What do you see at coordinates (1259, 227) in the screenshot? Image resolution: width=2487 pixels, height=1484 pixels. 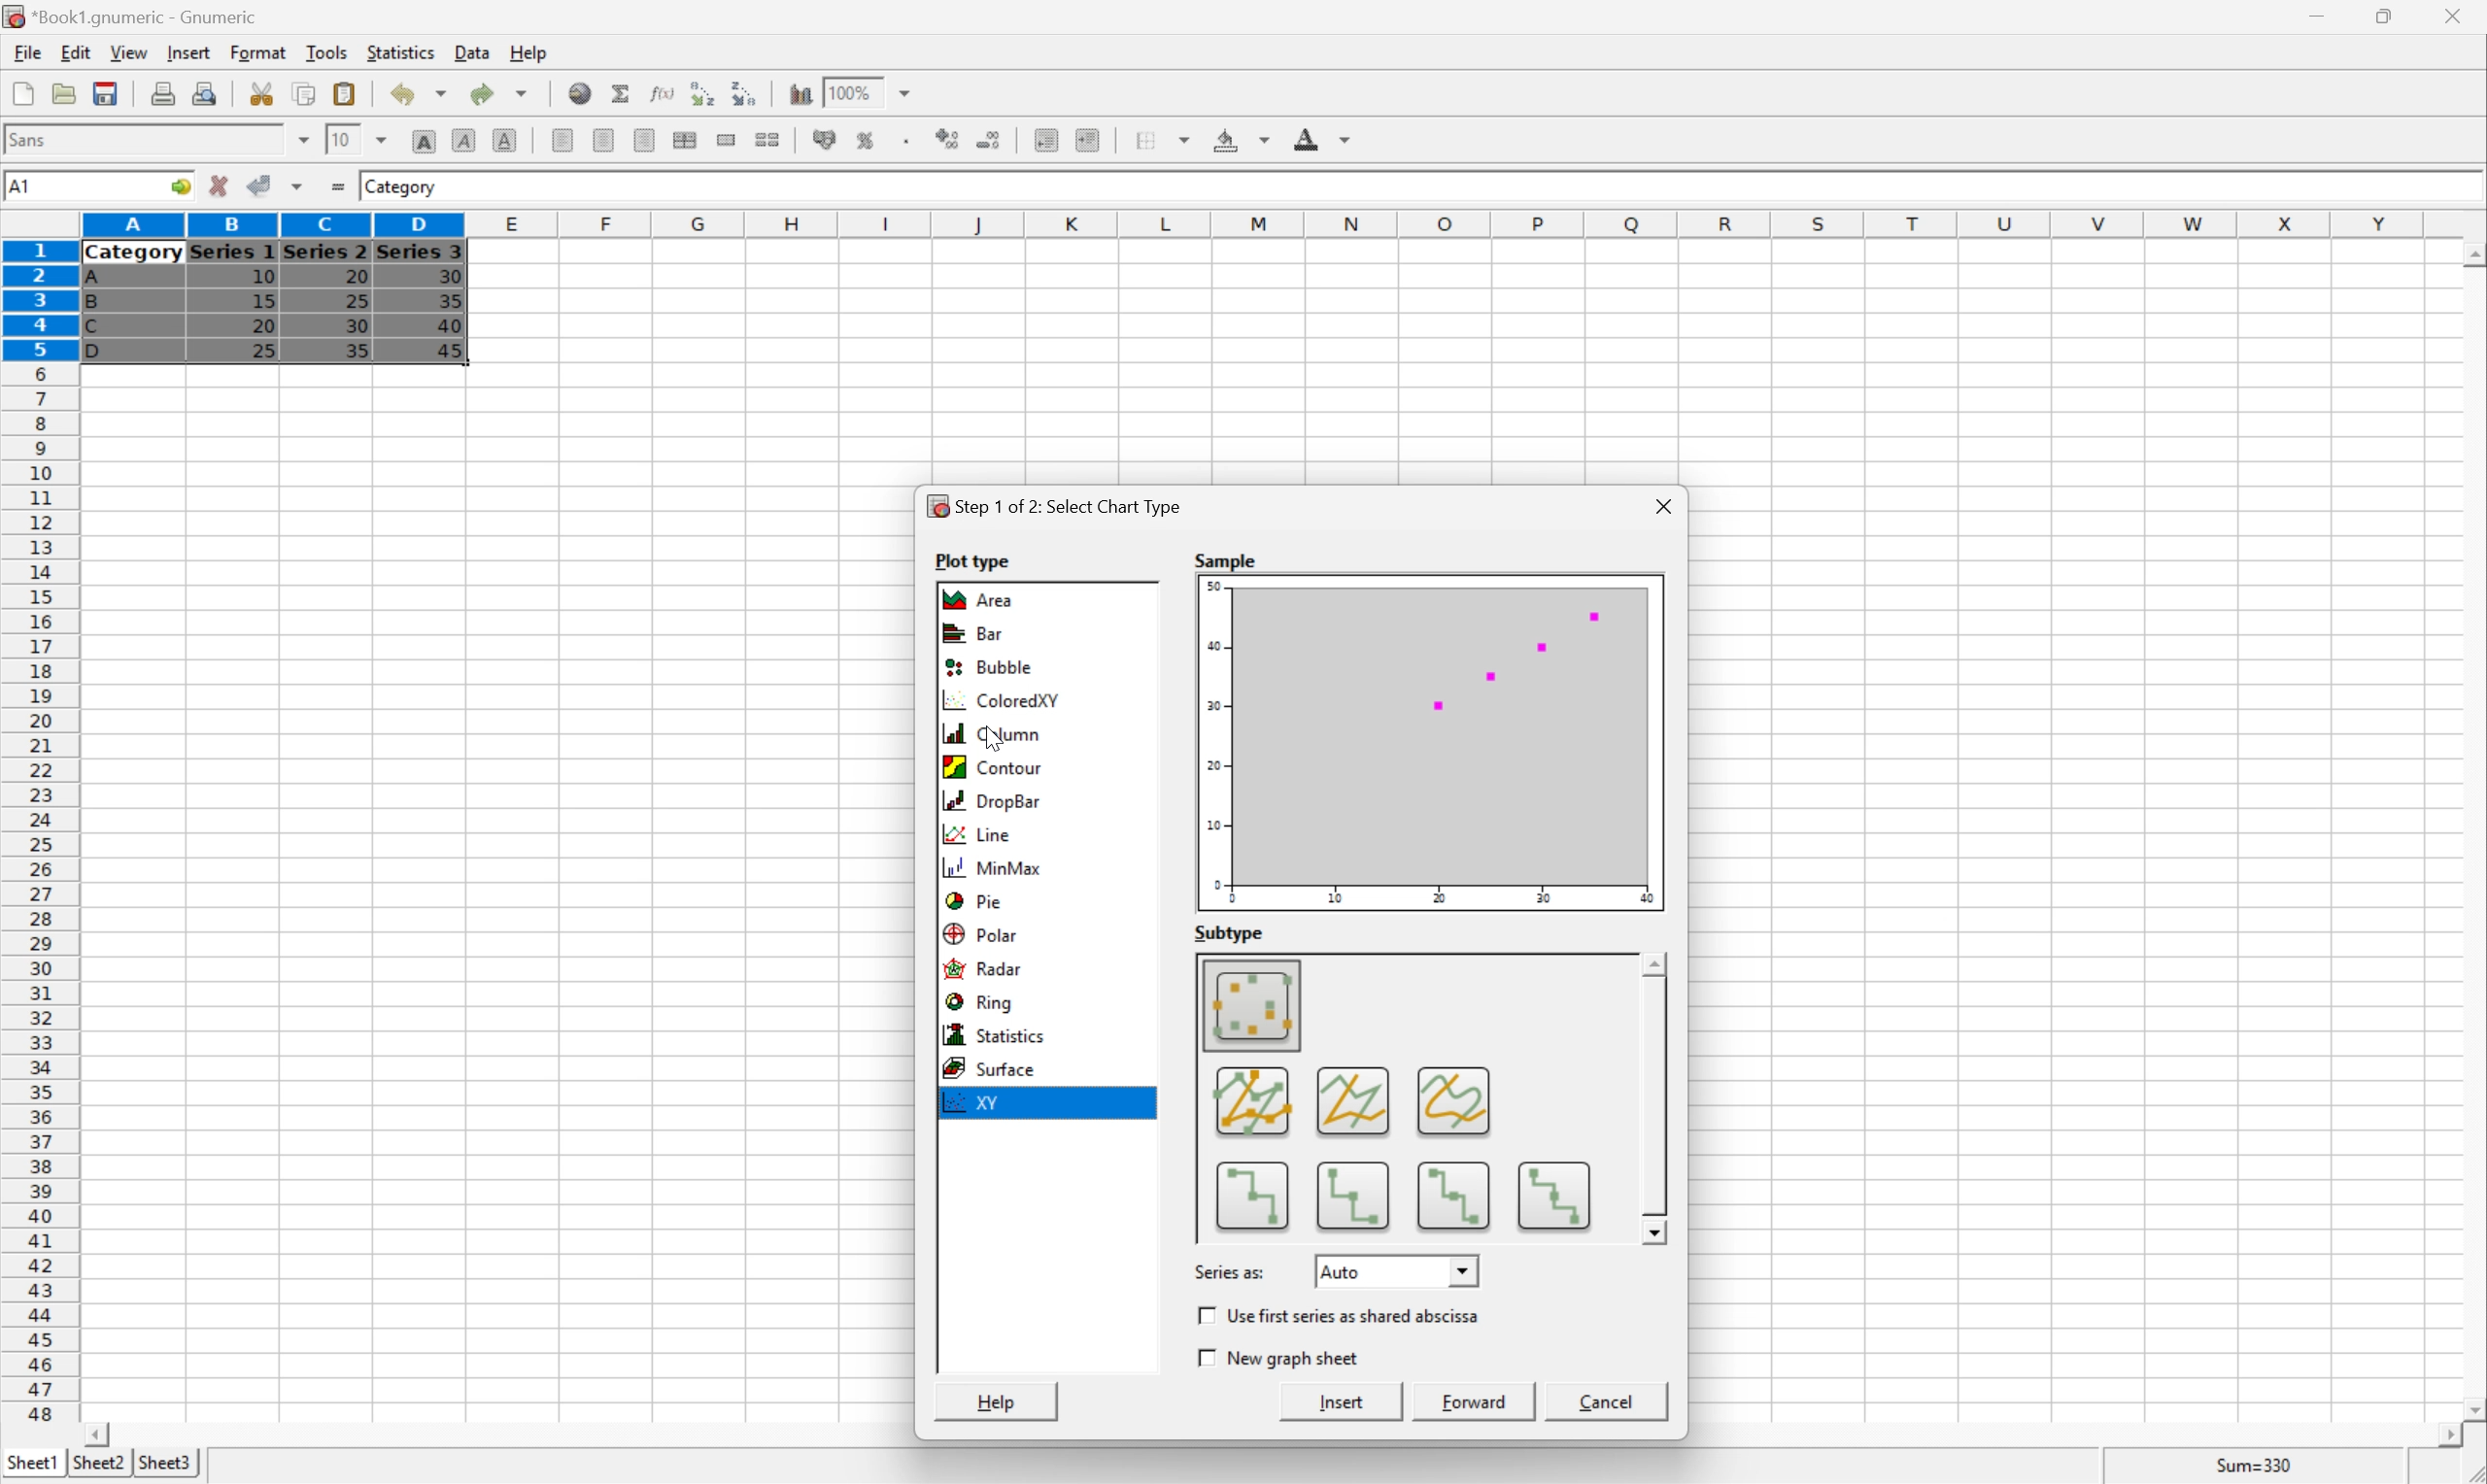 I see `Column names` at bounding box center [1259, 227].